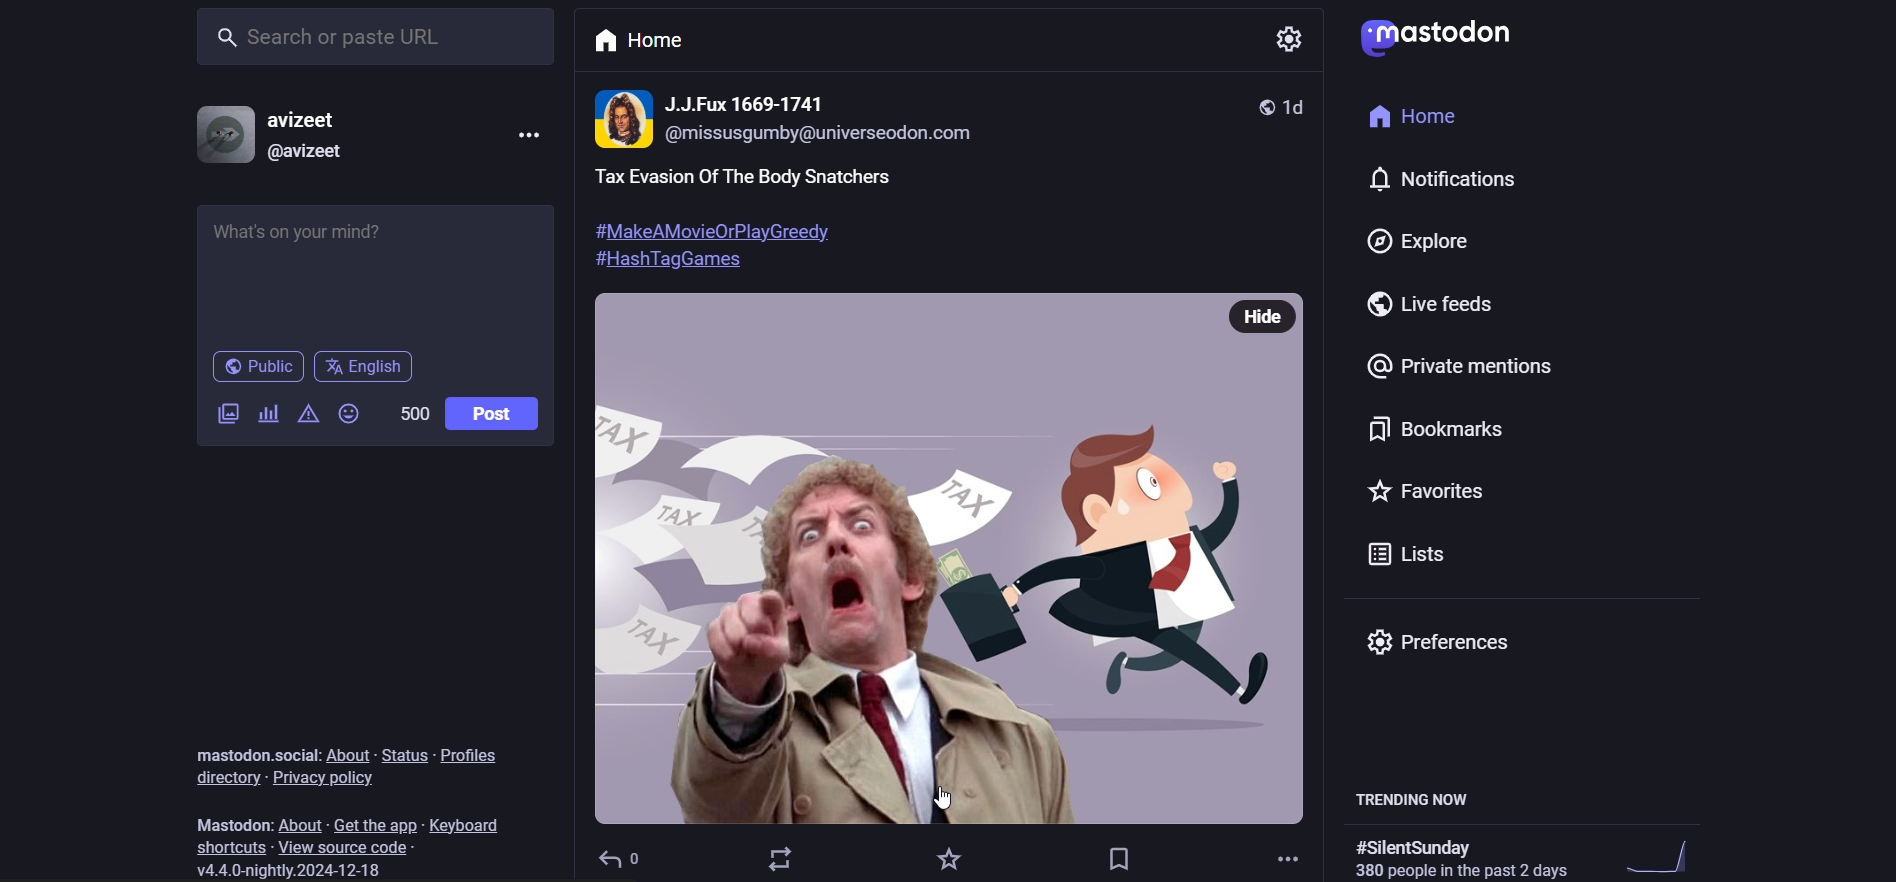 Image resolution: width=1896 pixels, height=882 pixels. Describe the element at coordinates (531, 137) in the screenshot. I see `more` at that location.